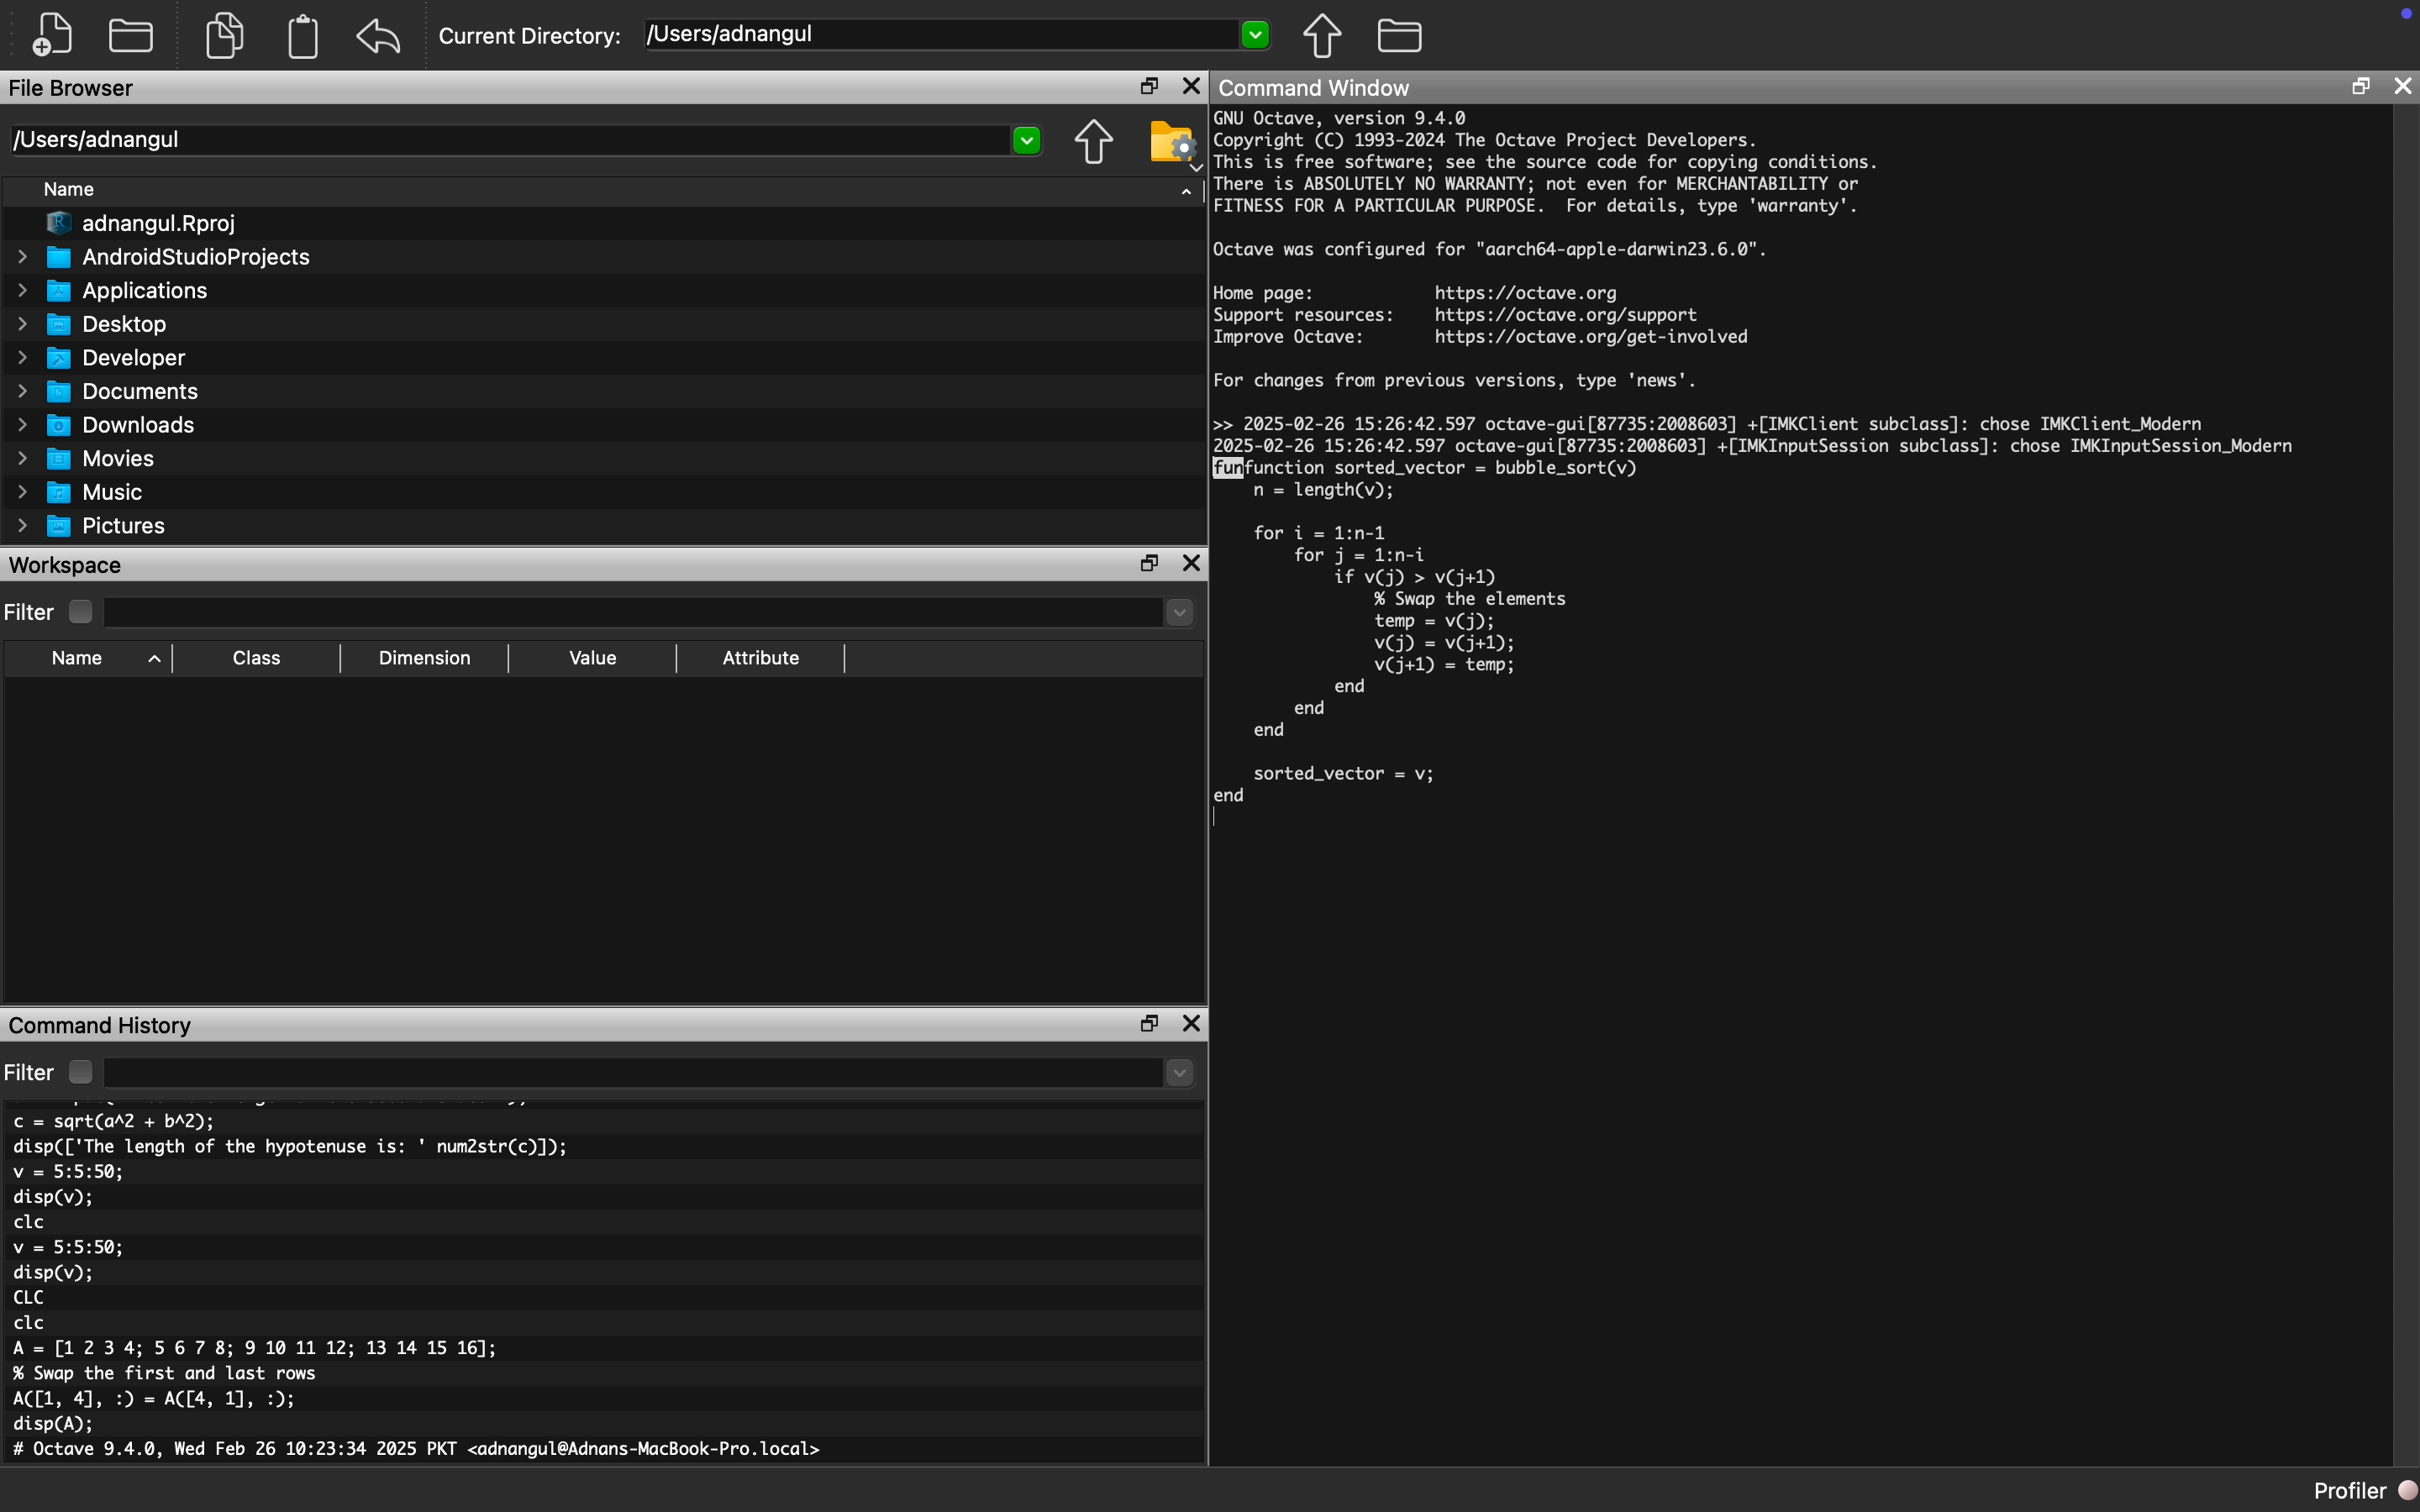 This screenshot has height=1512, width=2420. I want to click on Dropdown, so click(655, 615).